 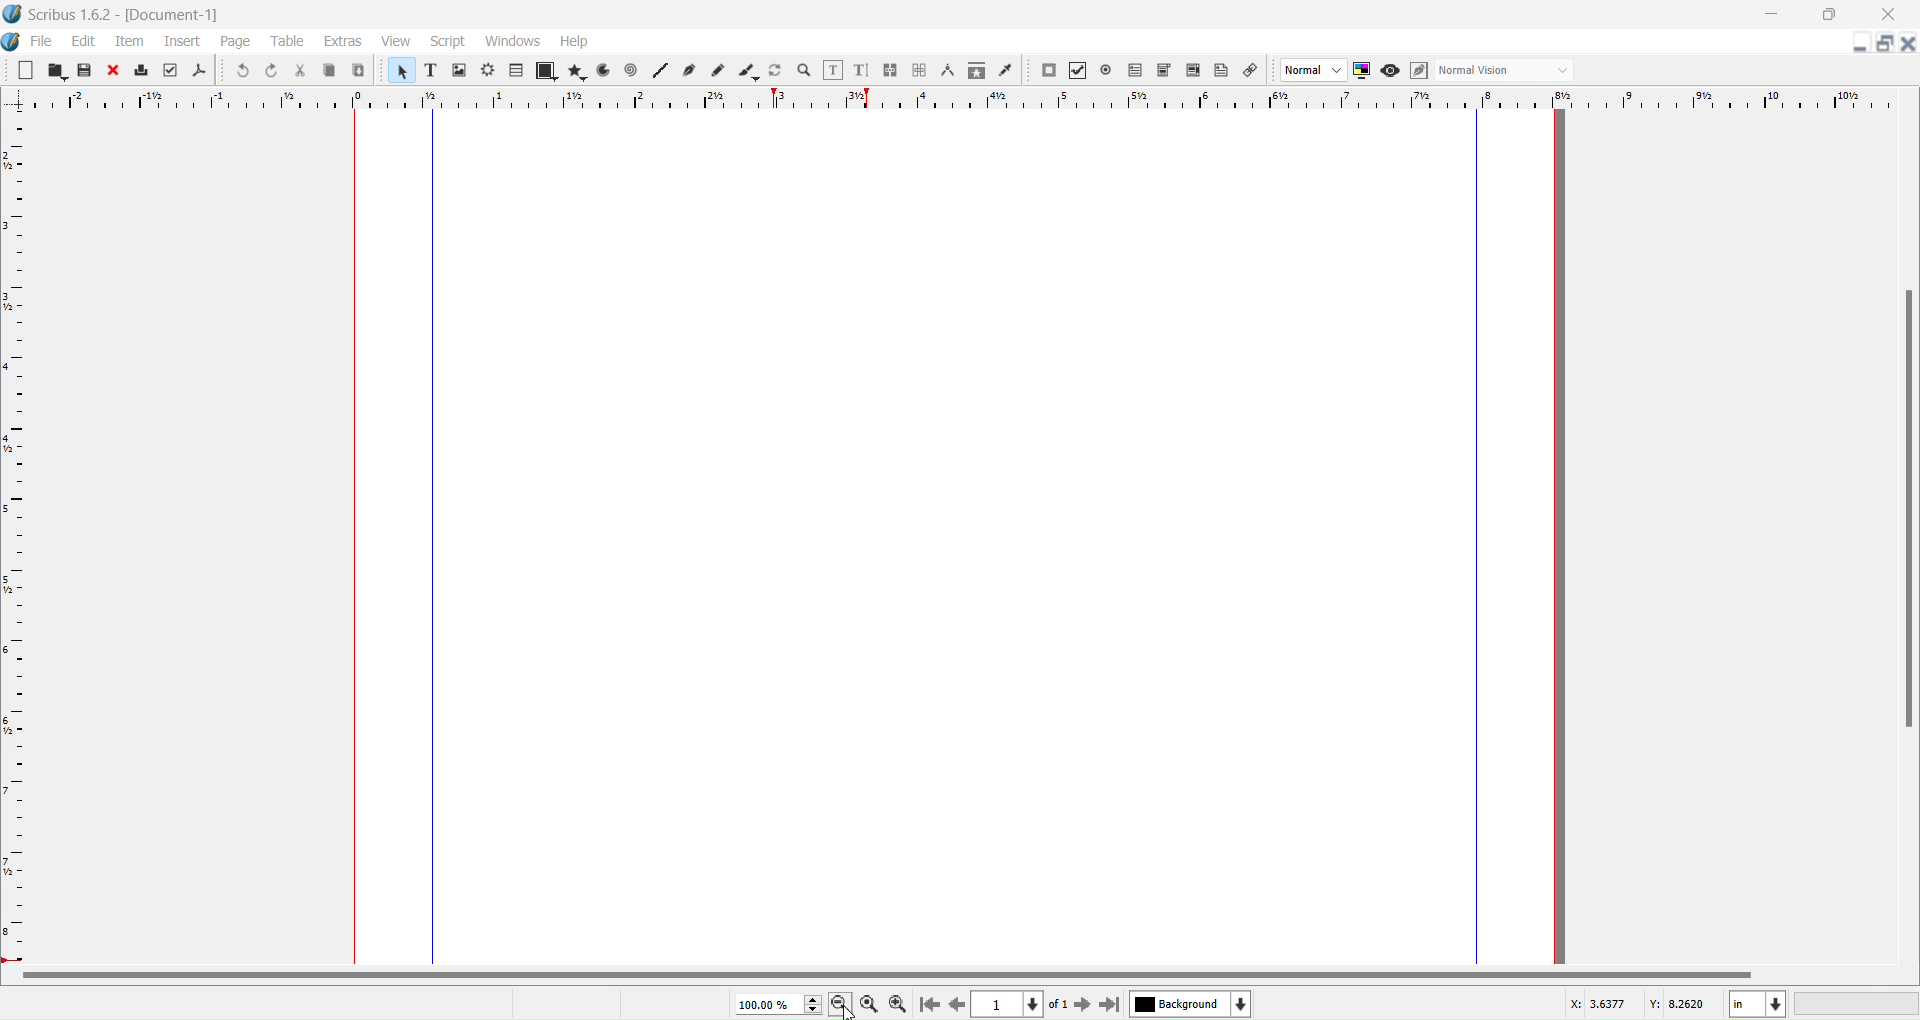 I want to click on Close, so click(x=111, y=71).